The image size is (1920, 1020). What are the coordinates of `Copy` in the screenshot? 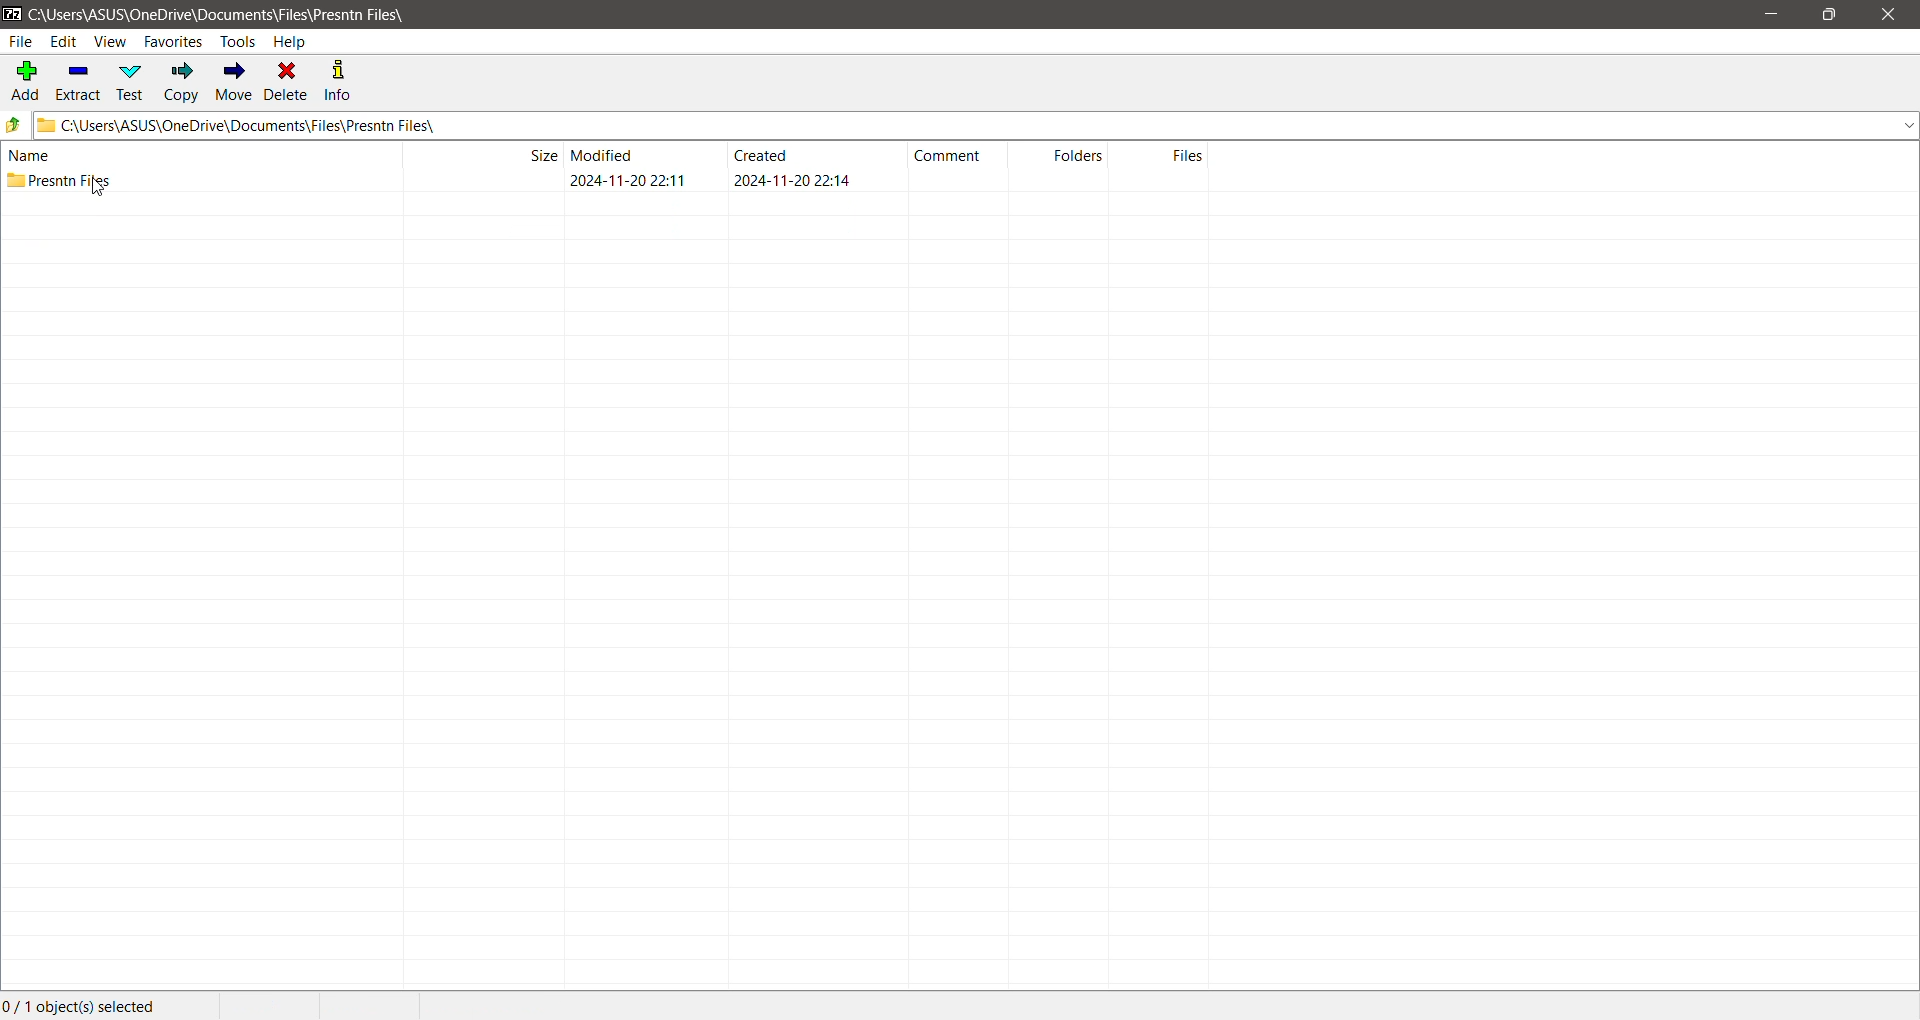 It's located at (182, 81).